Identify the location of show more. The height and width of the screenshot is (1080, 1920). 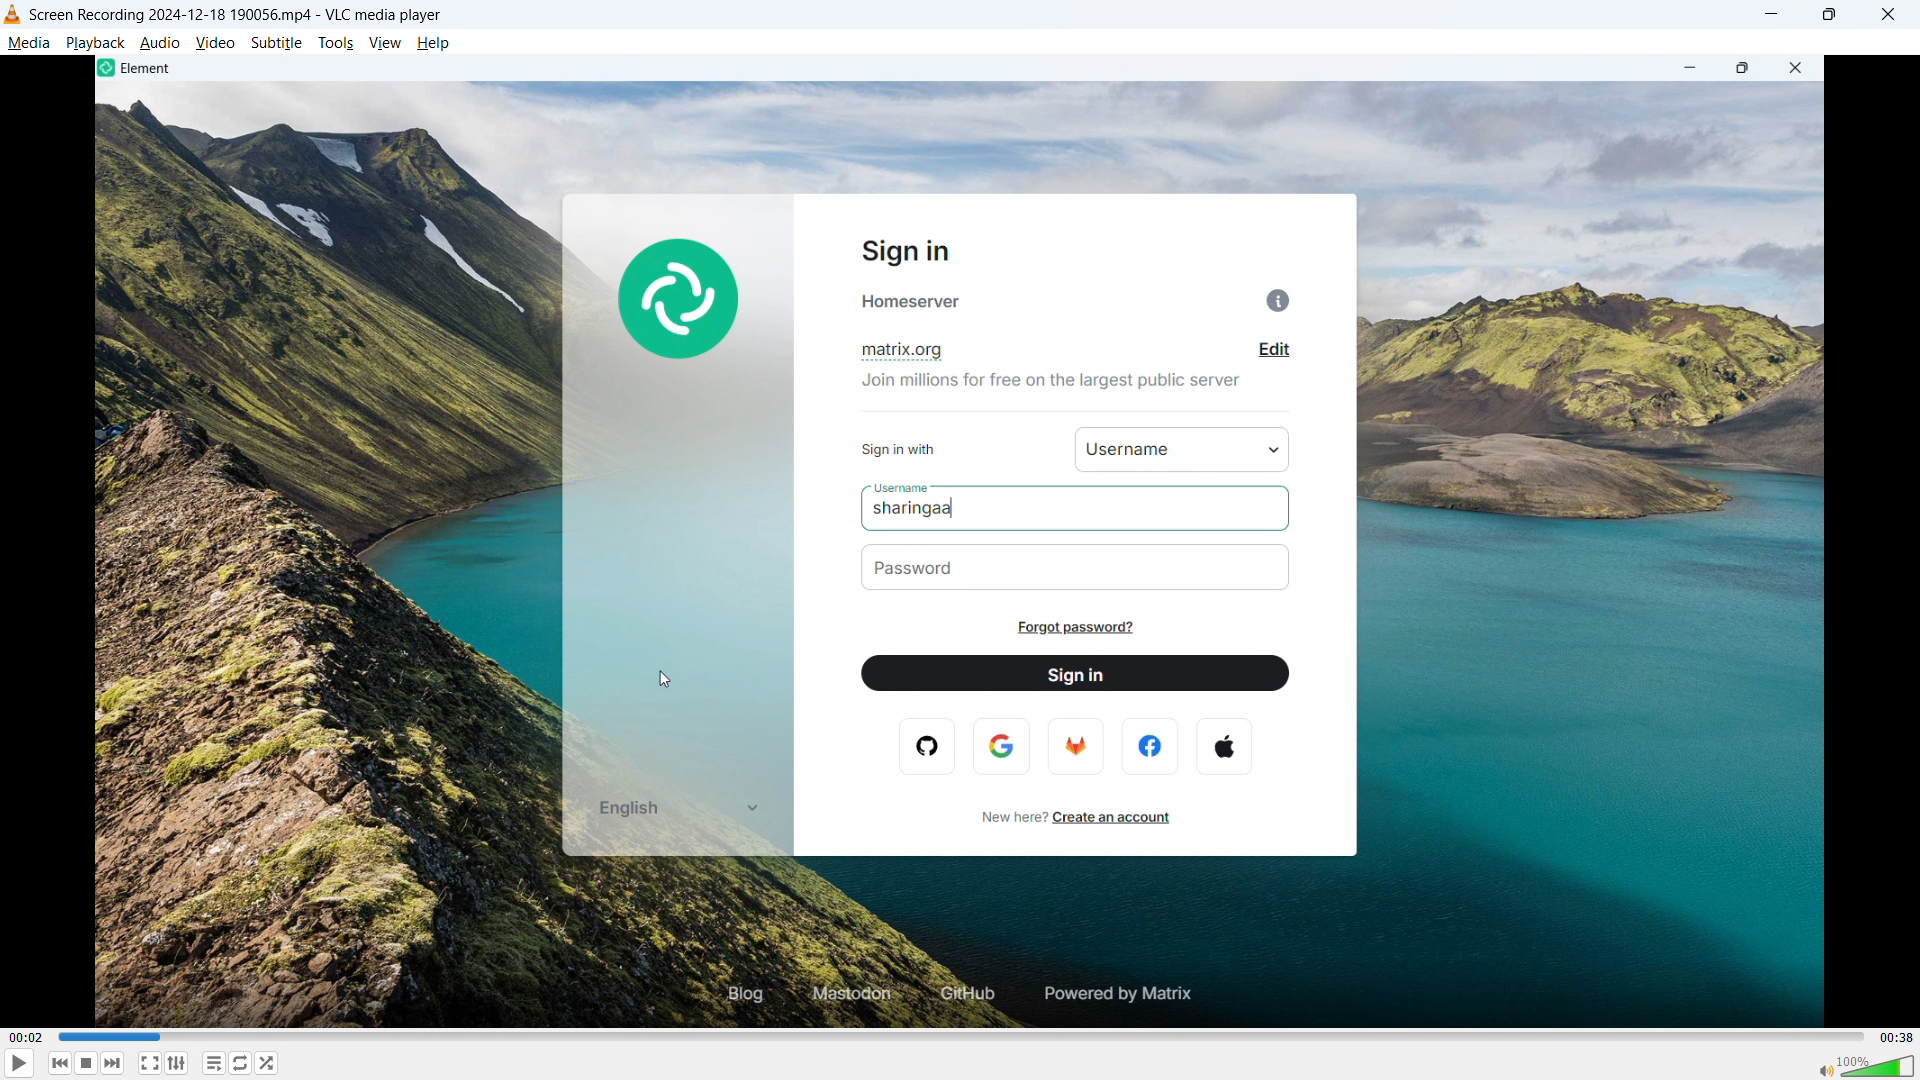
(749, 808).